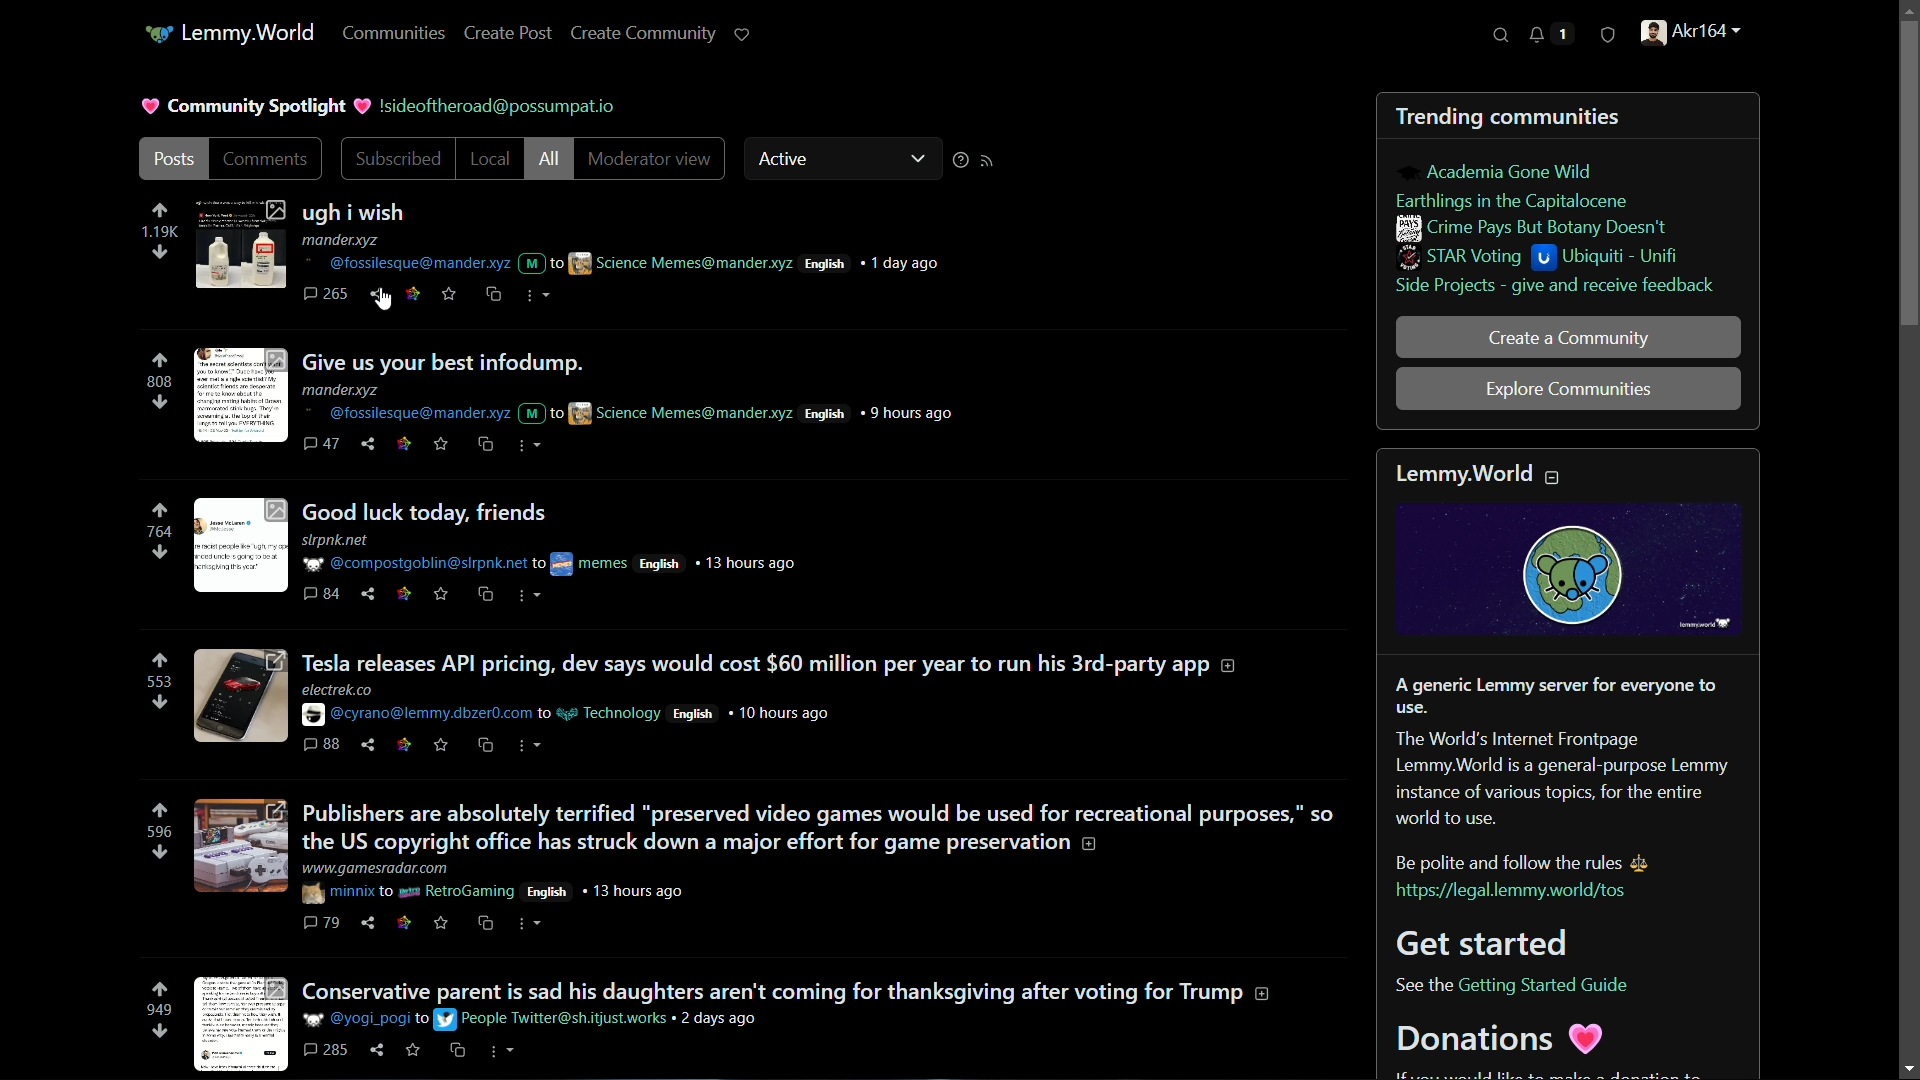 The height and width of the screenshot is (1080, 1920). I want to click on community spotlight, so click(255, 104).